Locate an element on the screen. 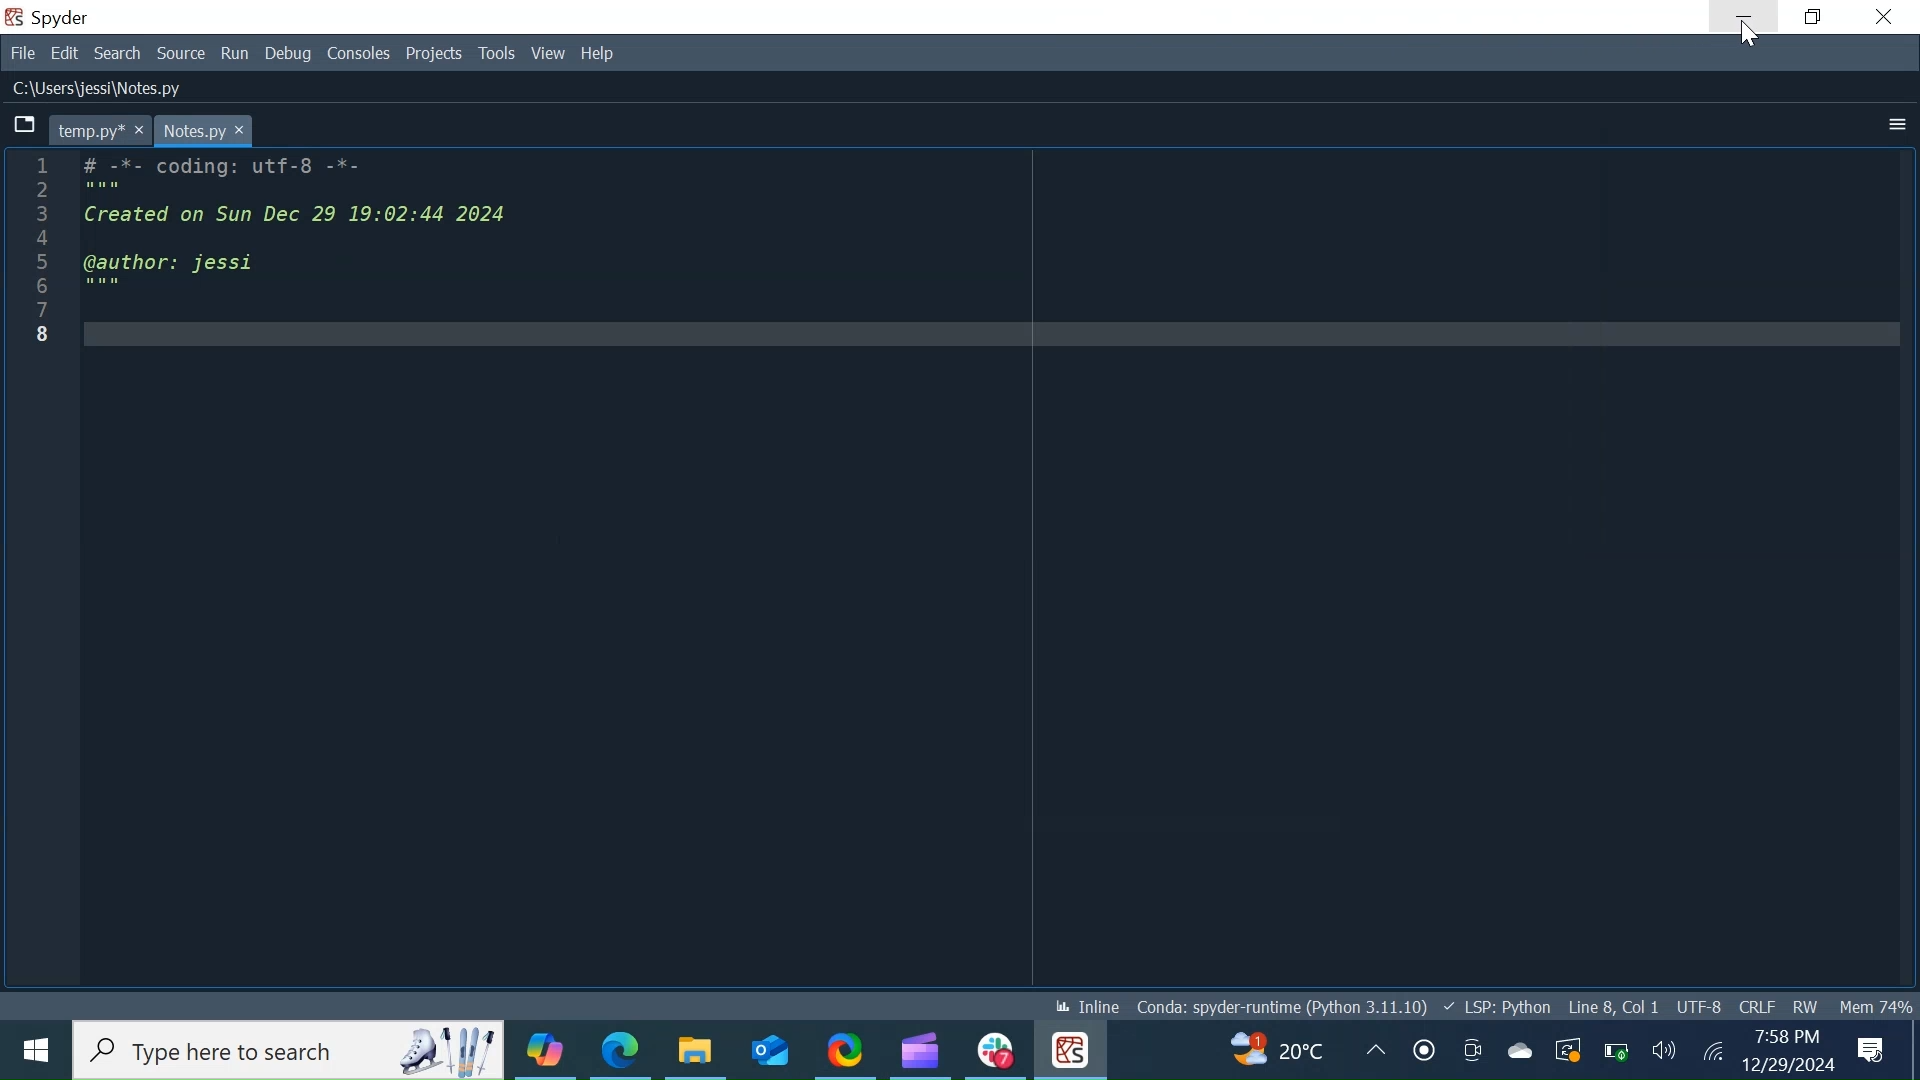  Edit is located at coordinates (64, 55).